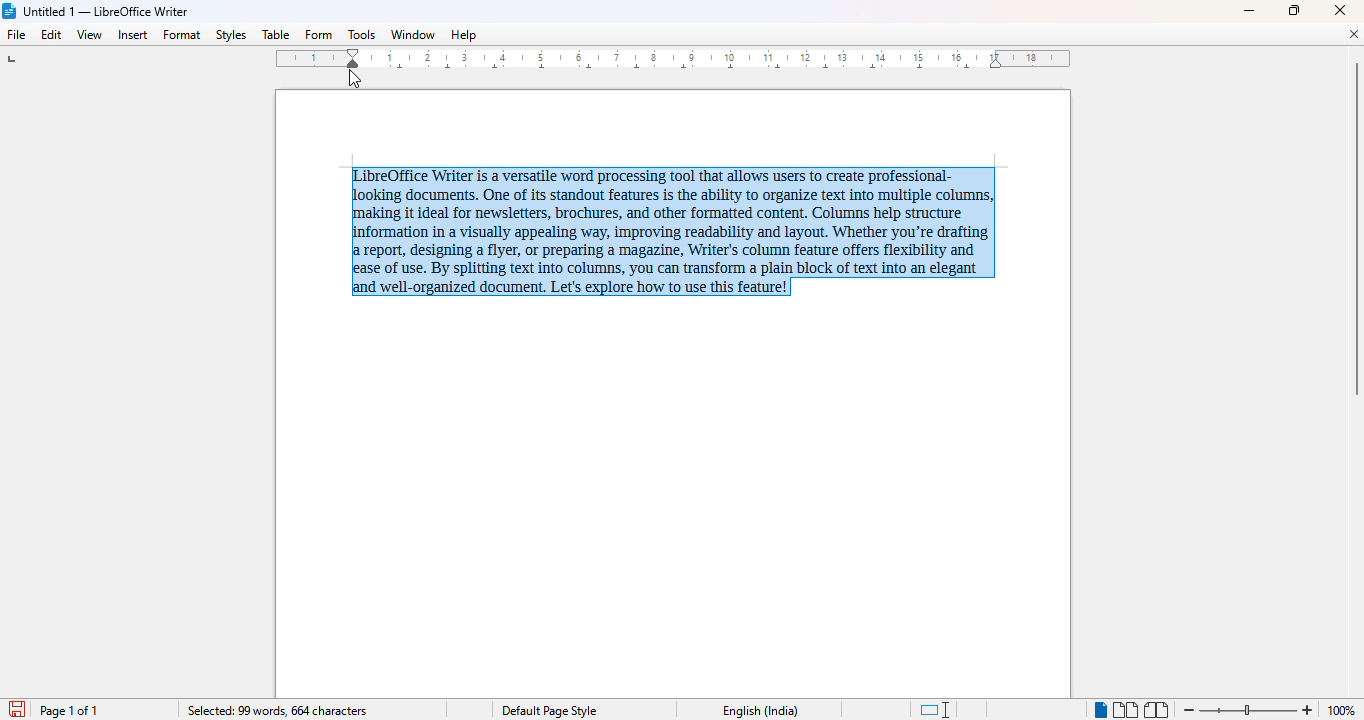  Describe the element at coordinates (1190, 710) in the screenshot. I see `zoom out` at that location.